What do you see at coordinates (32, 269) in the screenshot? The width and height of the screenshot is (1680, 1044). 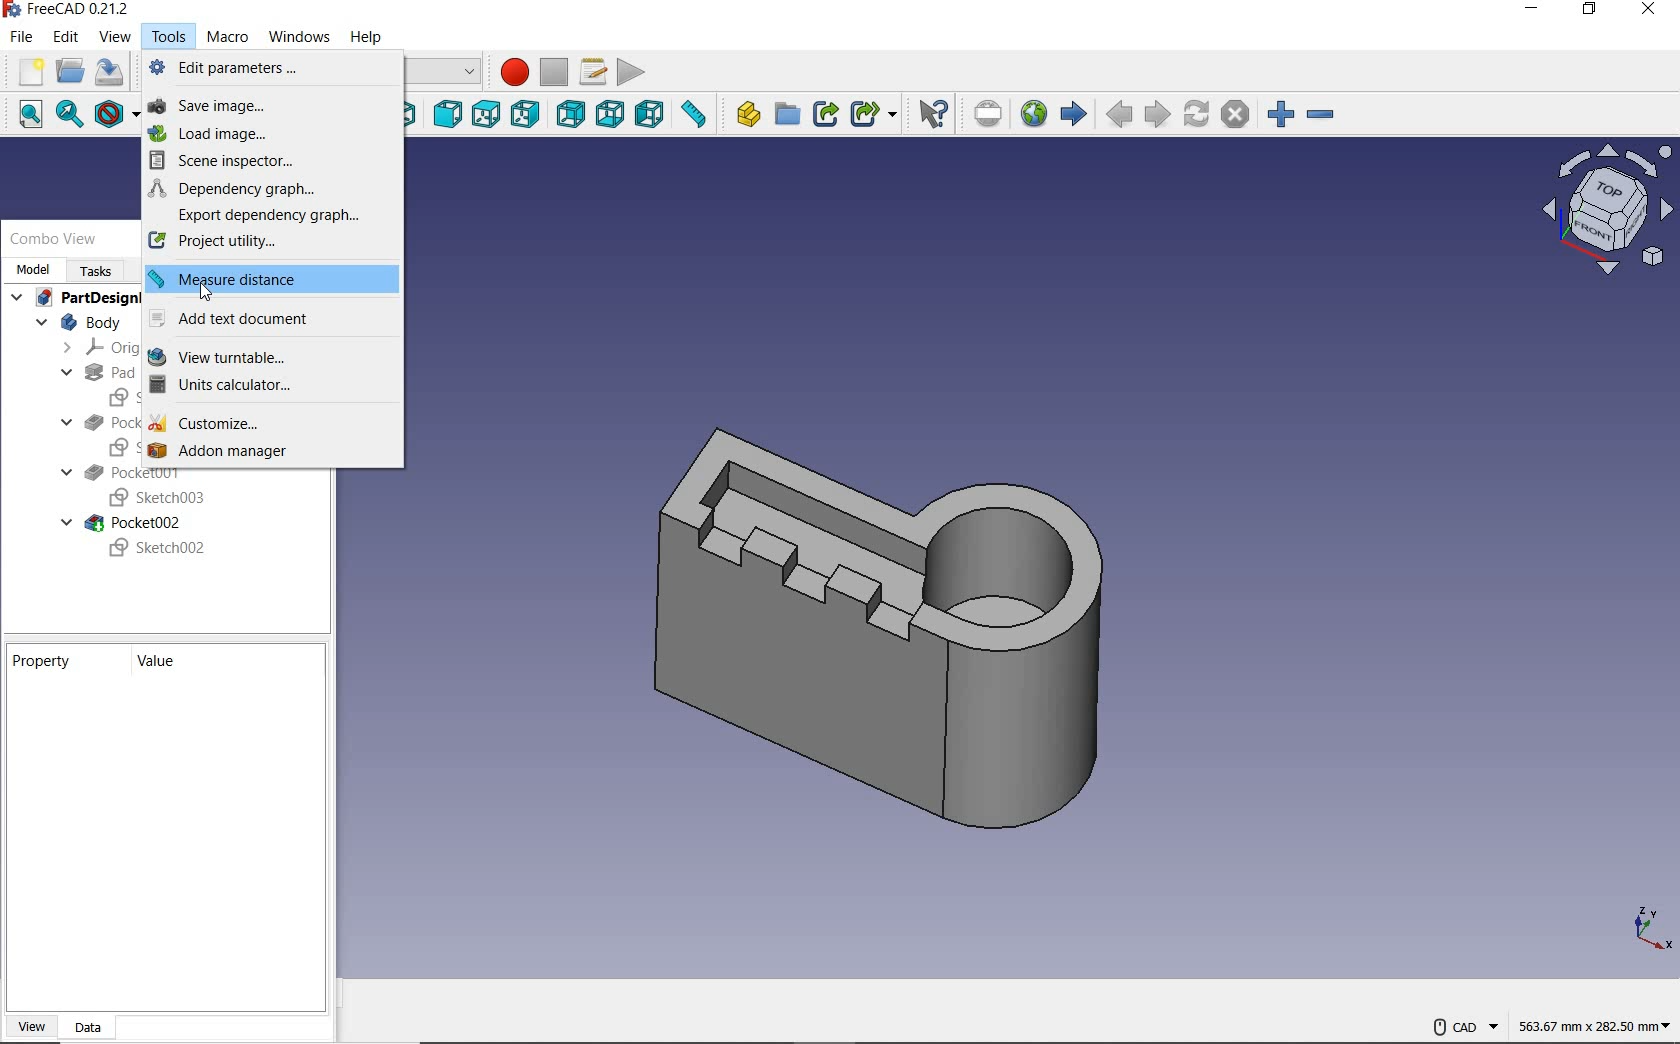 I see `MODEL` at bounding box center [32, 269].